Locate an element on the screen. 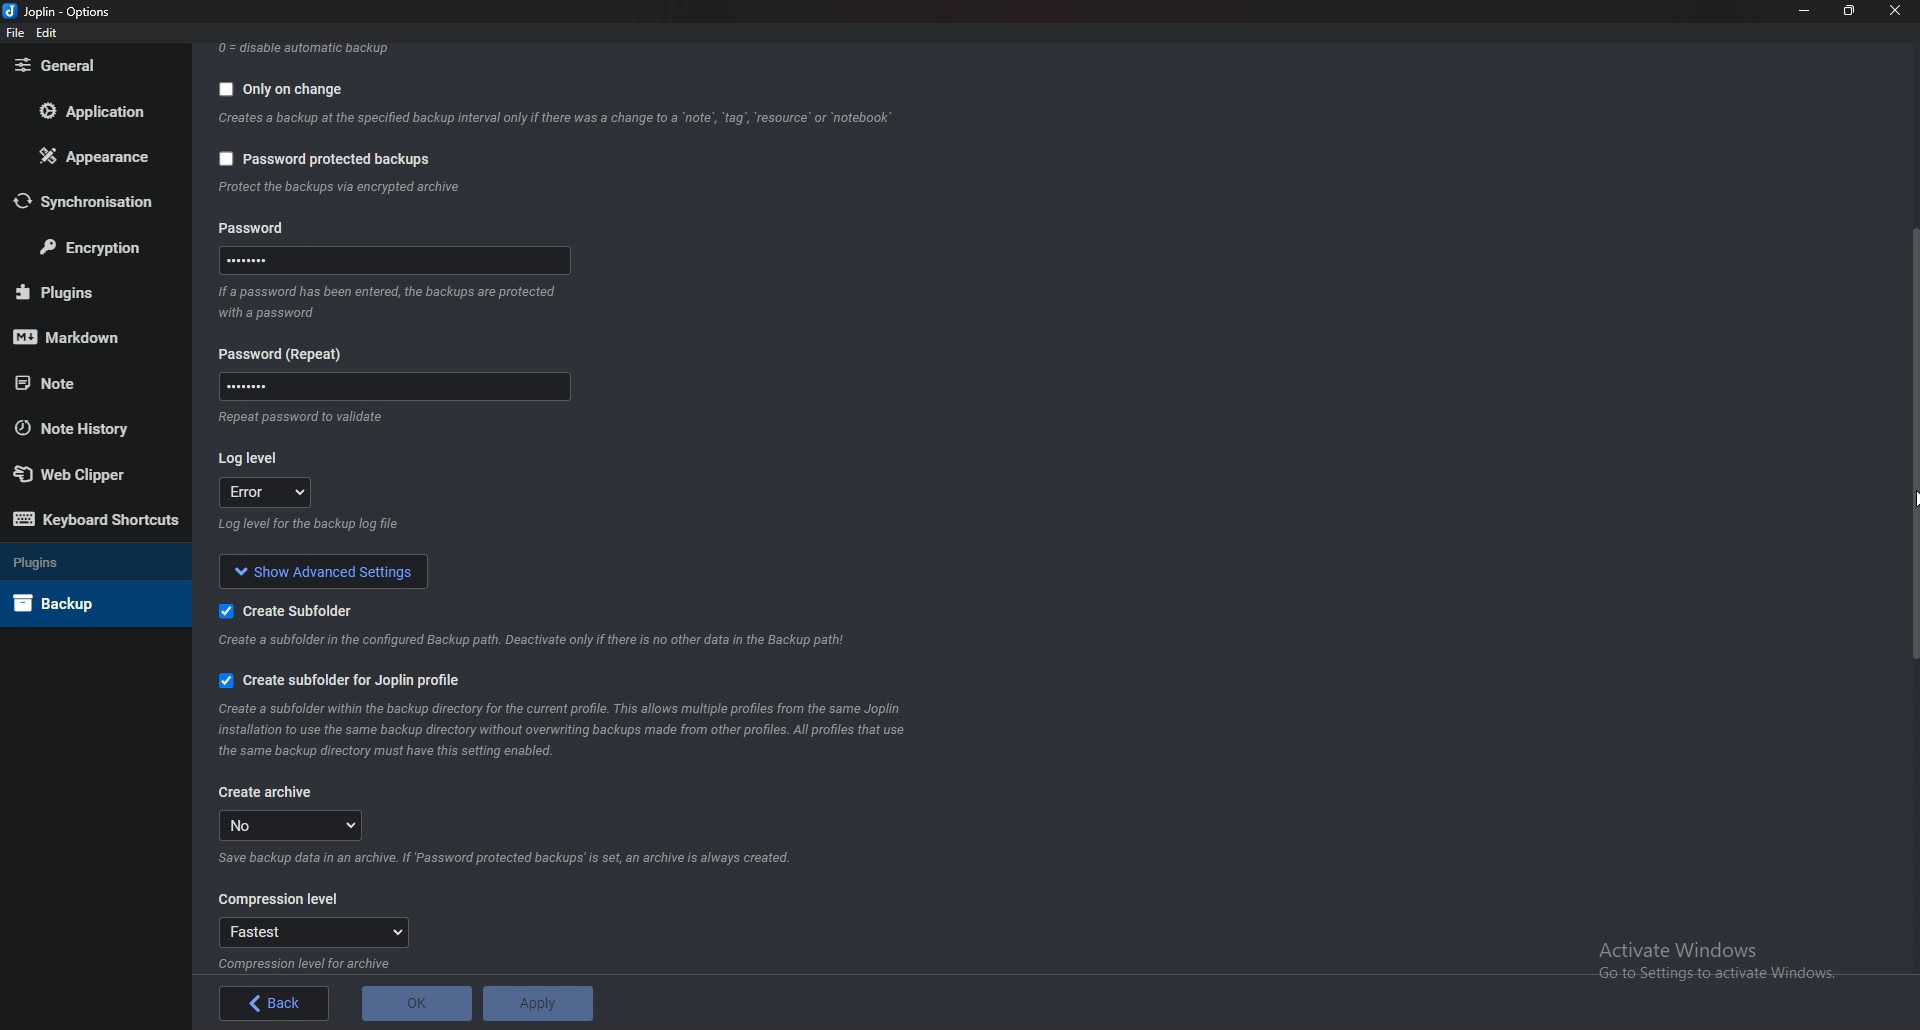 This screenshot has width=1920, height=1030. apply is located at coordinates (538, 1005).